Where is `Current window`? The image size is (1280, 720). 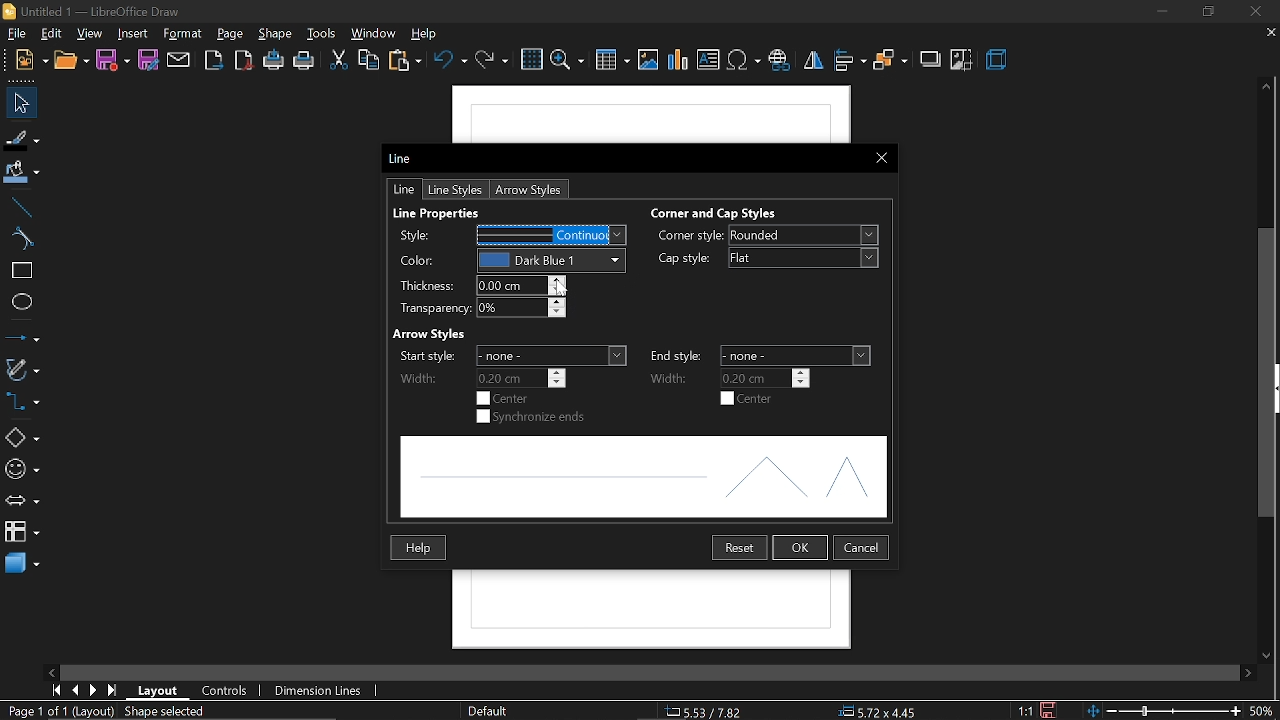 Current window is located at coordinates (403, 157).